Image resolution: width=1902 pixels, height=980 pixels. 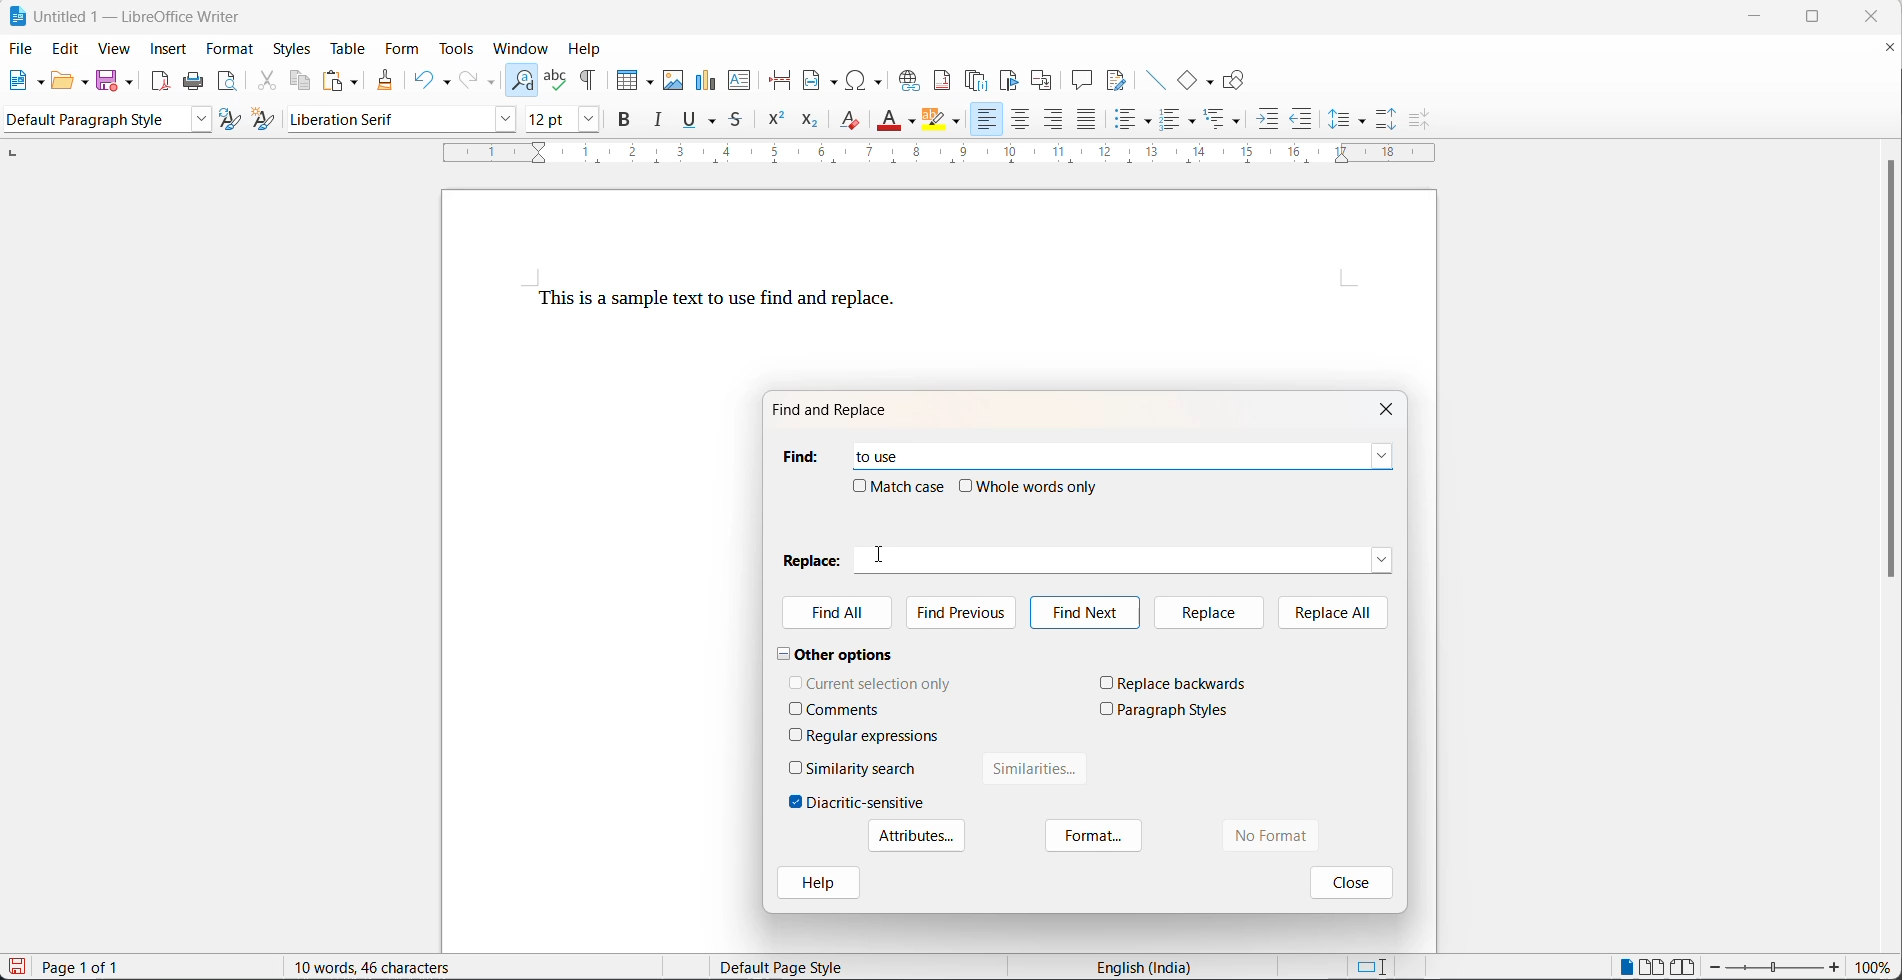 I want to click on insert field, so click(x=822, y=81).